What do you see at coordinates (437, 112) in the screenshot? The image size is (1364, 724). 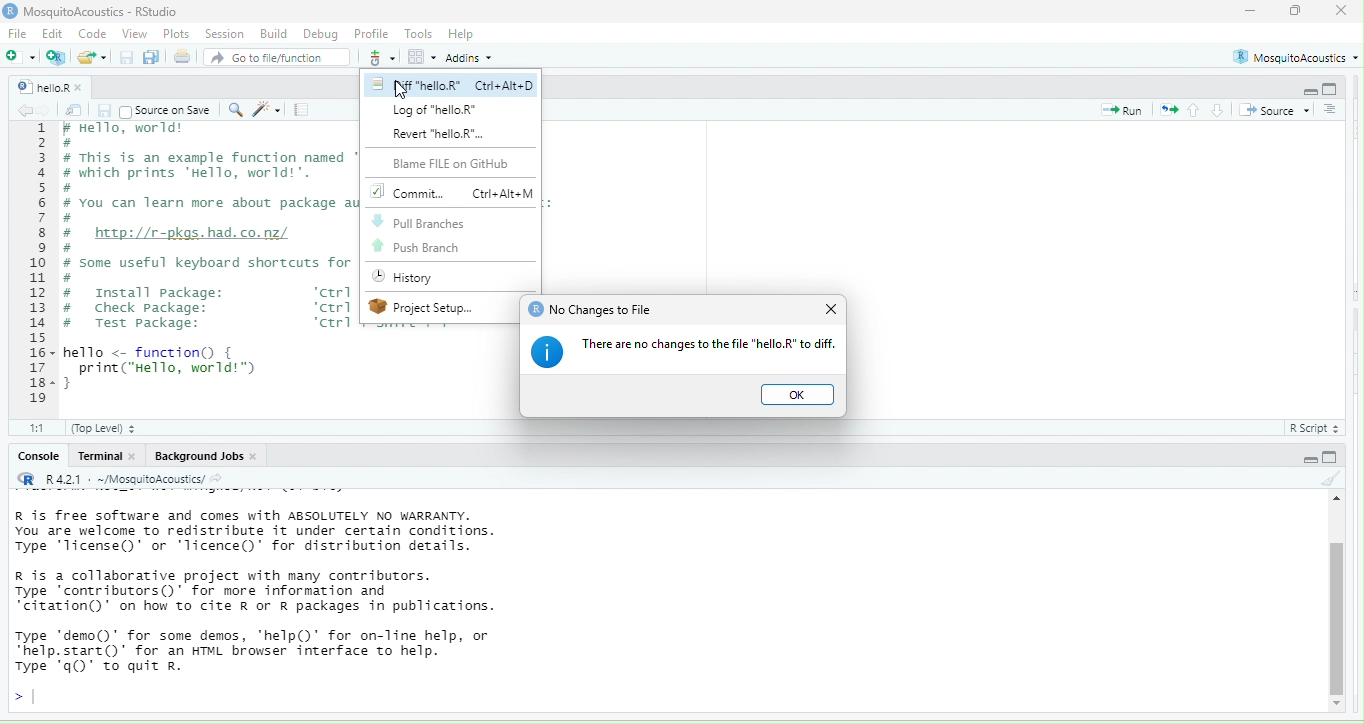 I see `Log of “hello.R*` at bounding box center [437, 112].